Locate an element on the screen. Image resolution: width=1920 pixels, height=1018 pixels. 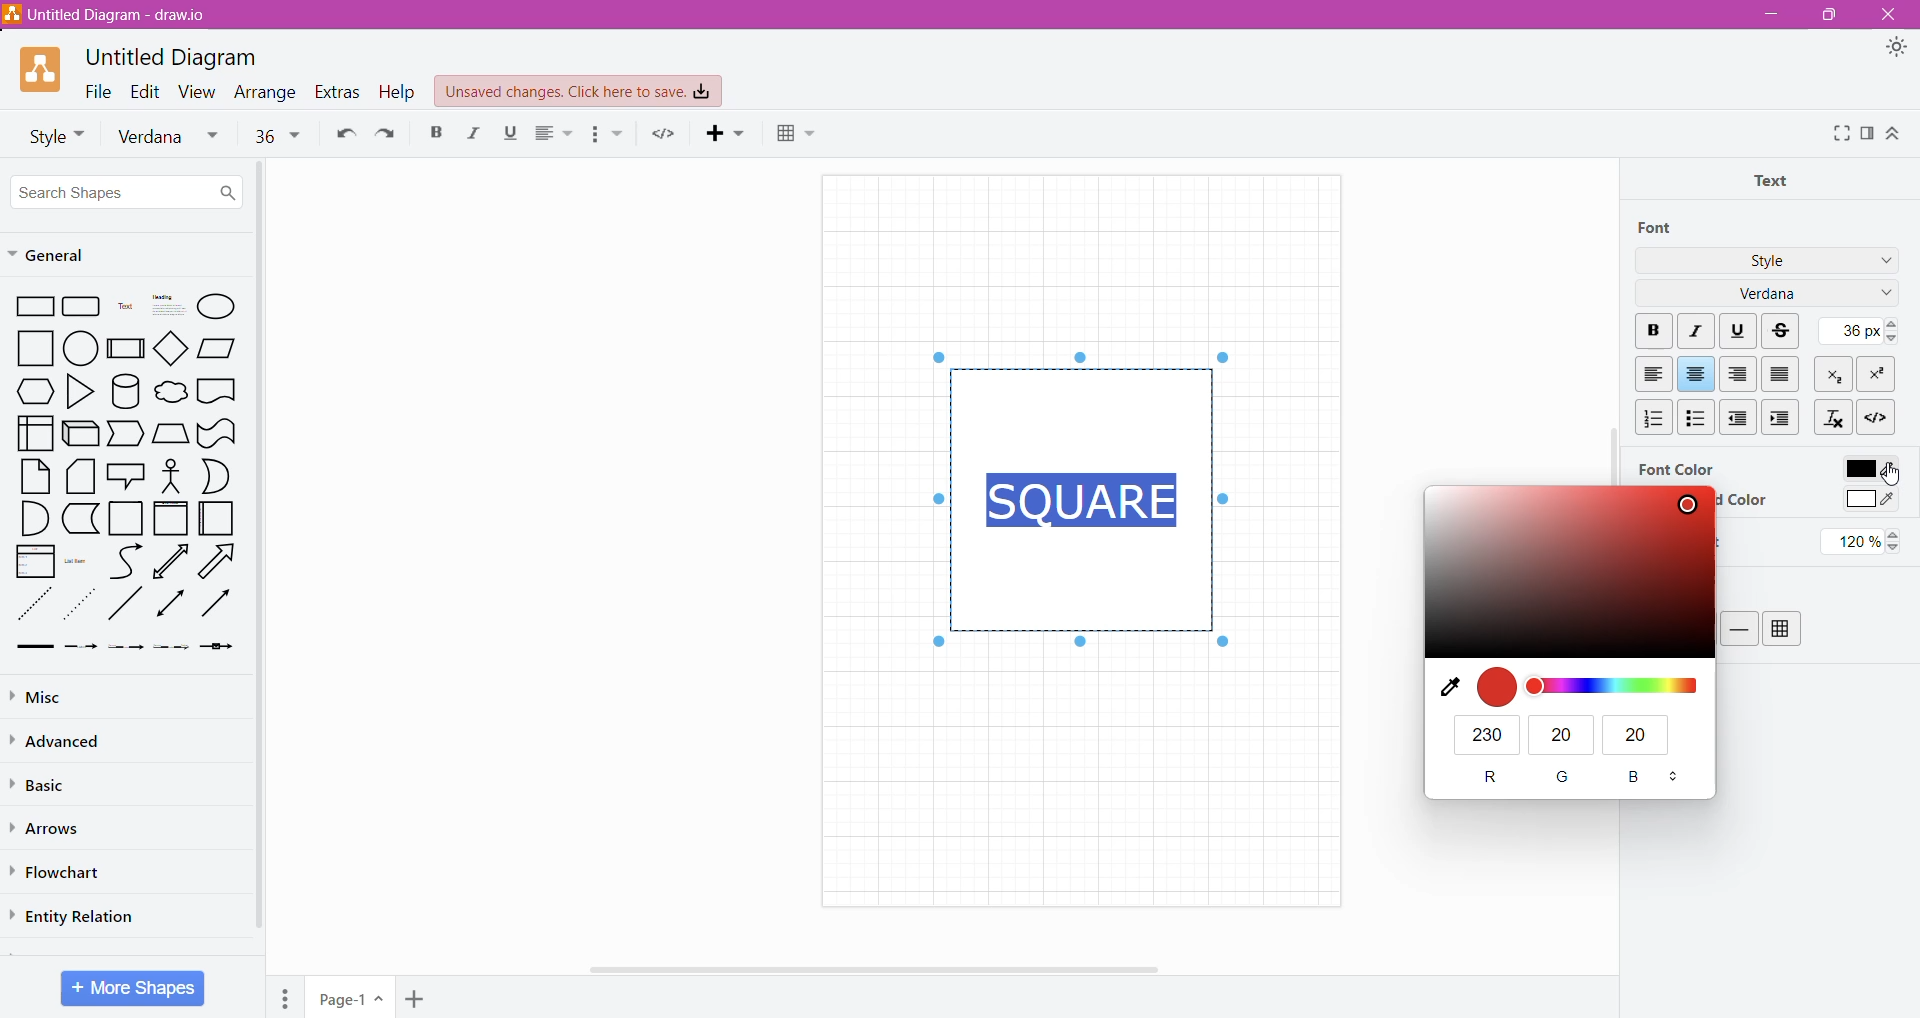
HTML is located at coordinates (1874, 415).